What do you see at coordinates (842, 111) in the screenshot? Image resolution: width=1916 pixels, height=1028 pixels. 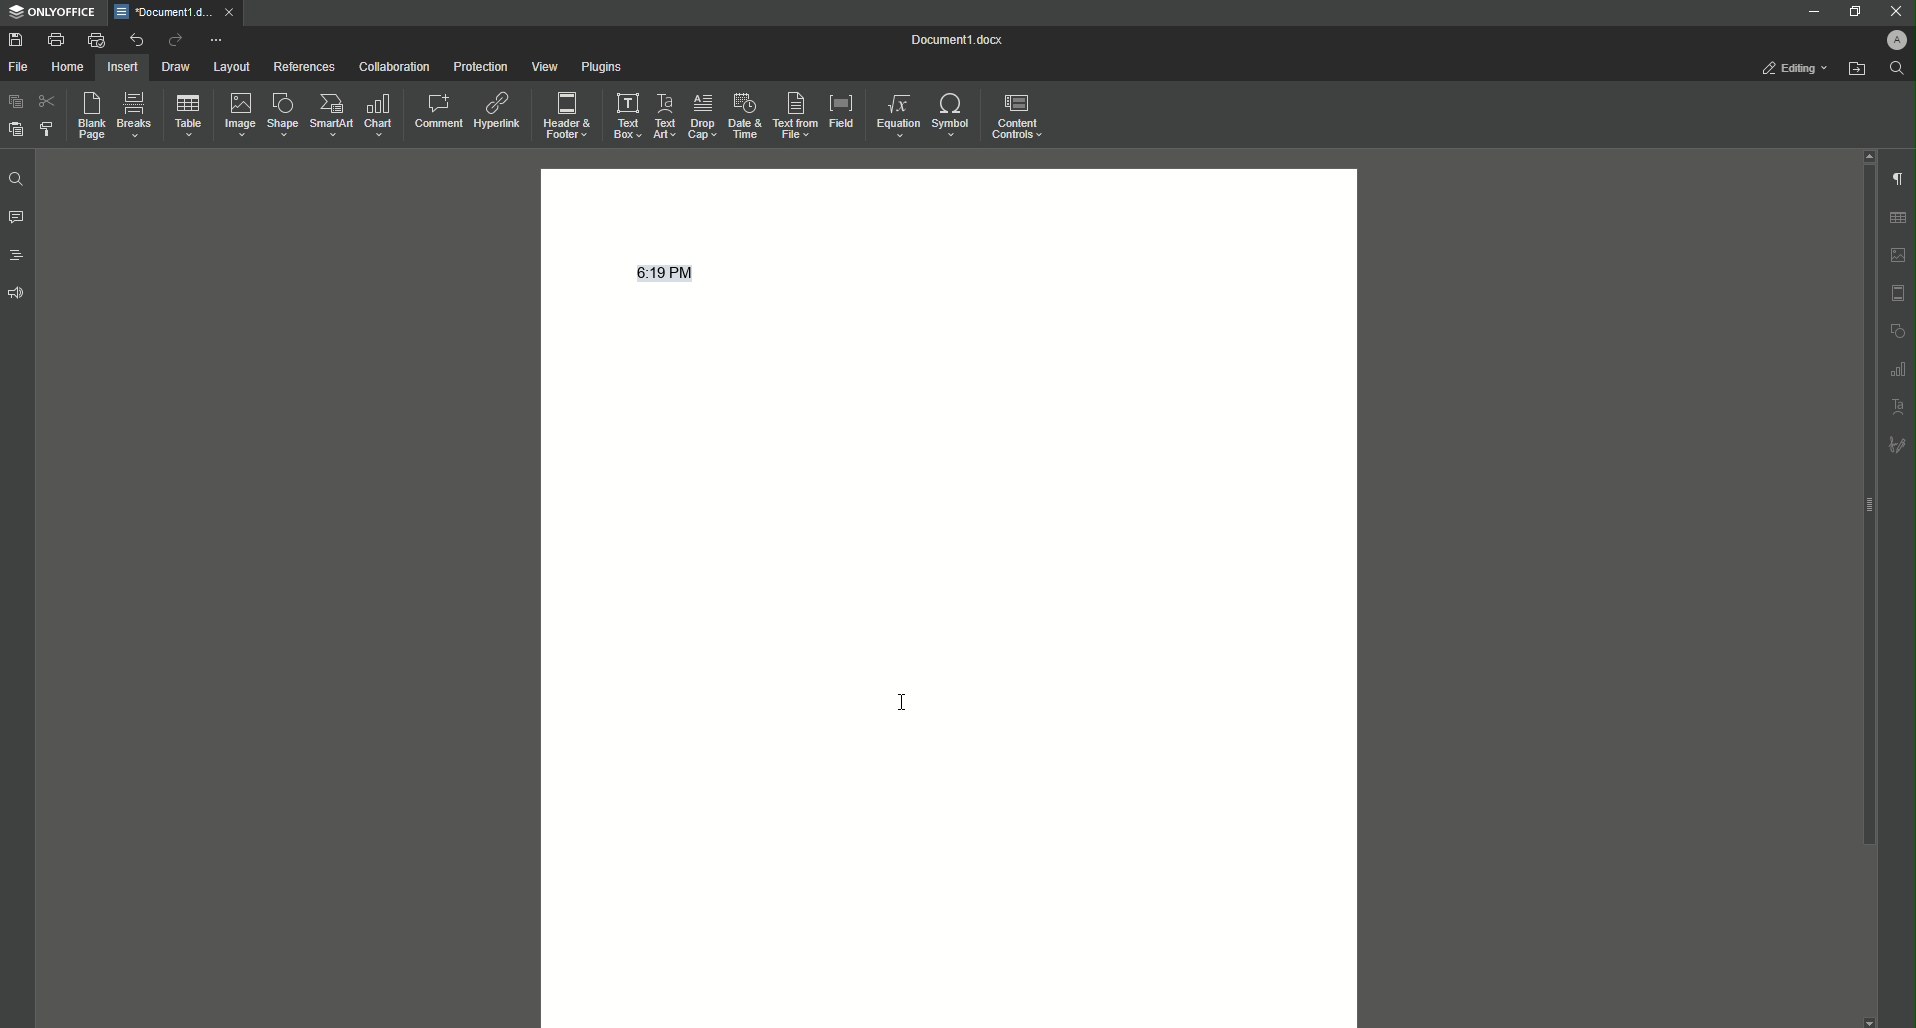 I see `Field` at bounding box center [842, 111].